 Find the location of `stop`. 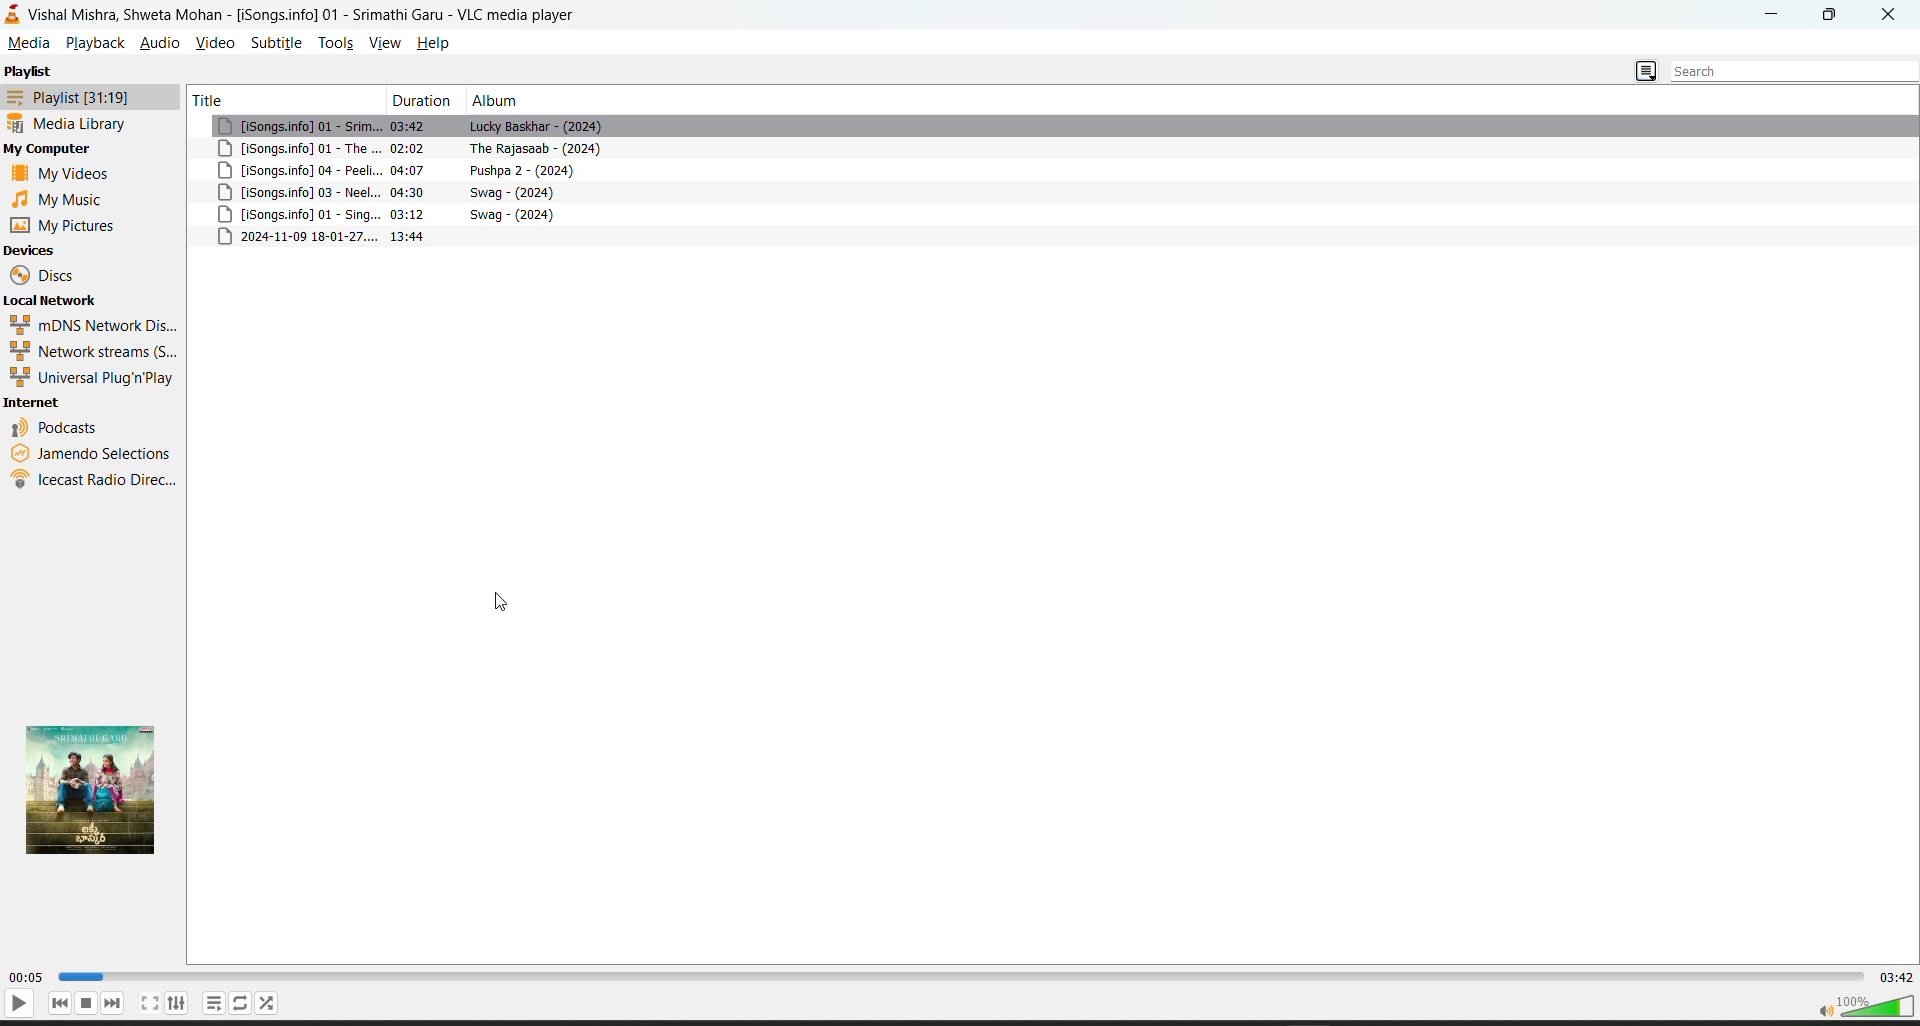

stop is located at coordinates (87, 1005).